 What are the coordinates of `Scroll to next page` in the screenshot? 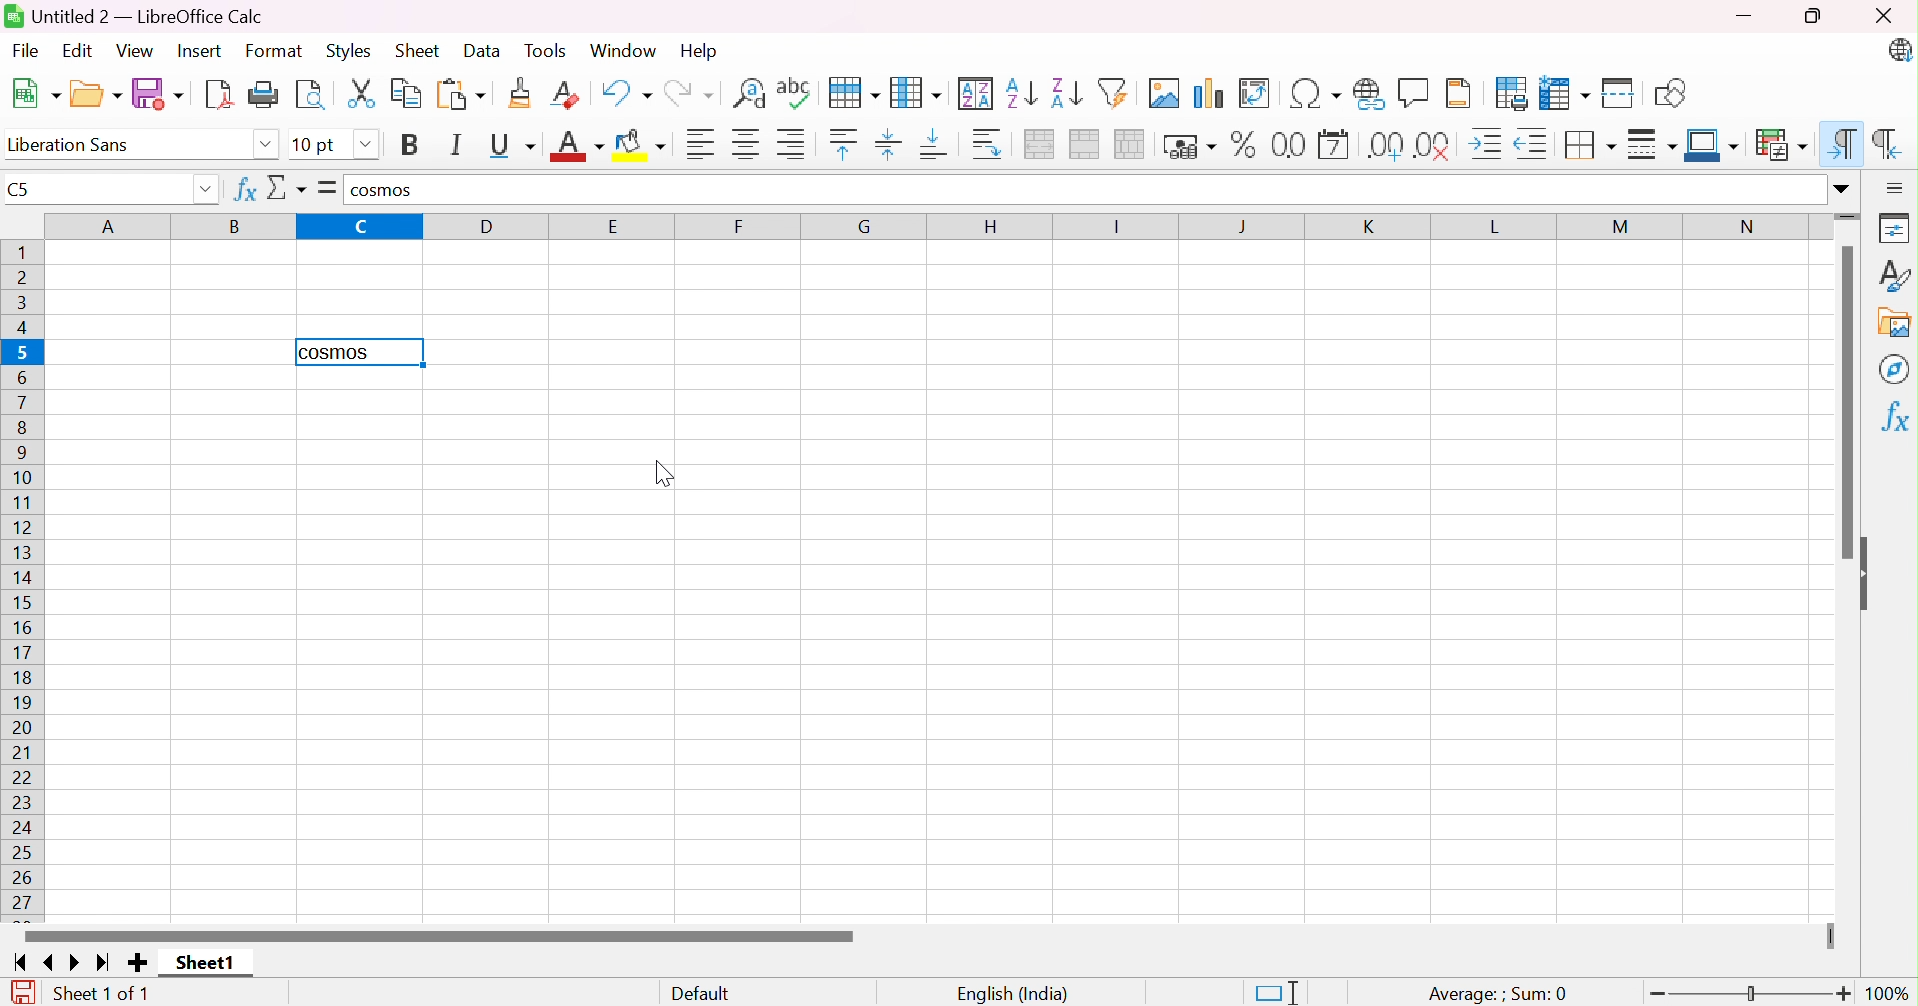 It's located at (80, 961).